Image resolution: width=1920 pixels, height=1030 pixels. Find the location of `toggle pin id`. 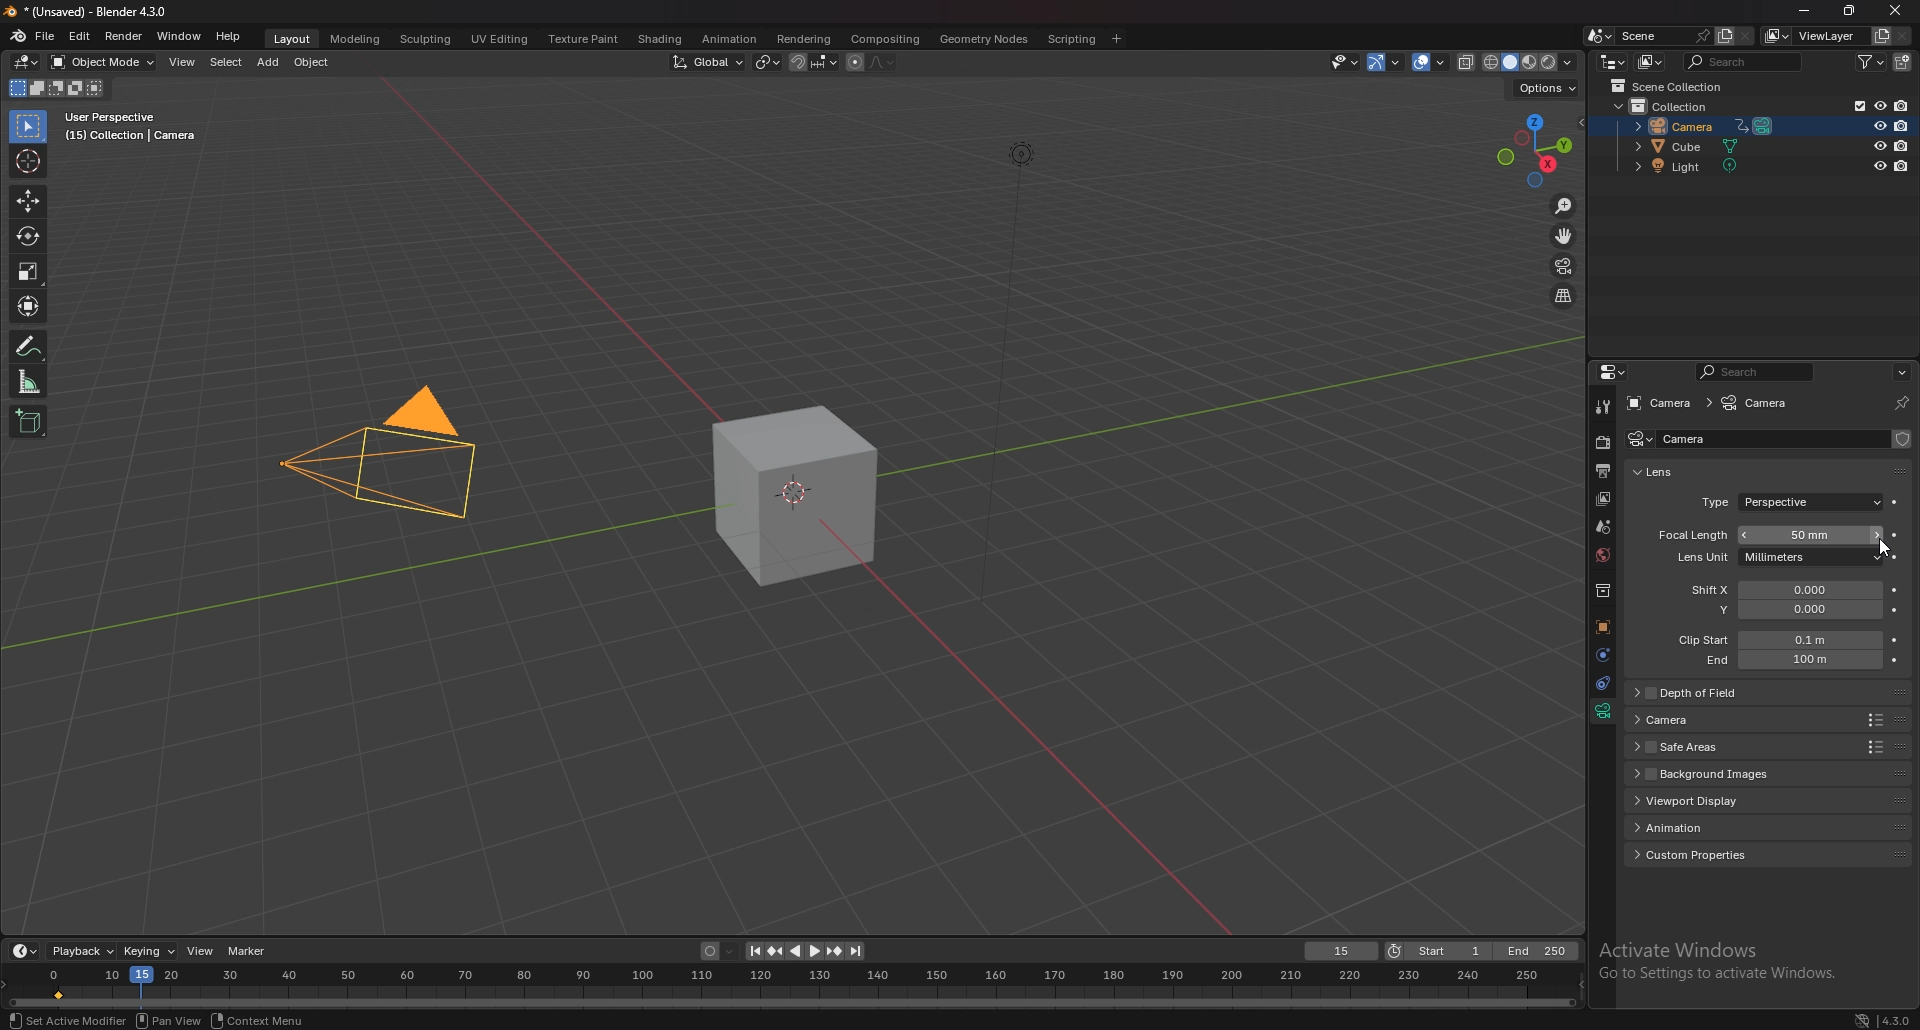

toggle pin id is located at coordinates (1899, 404).